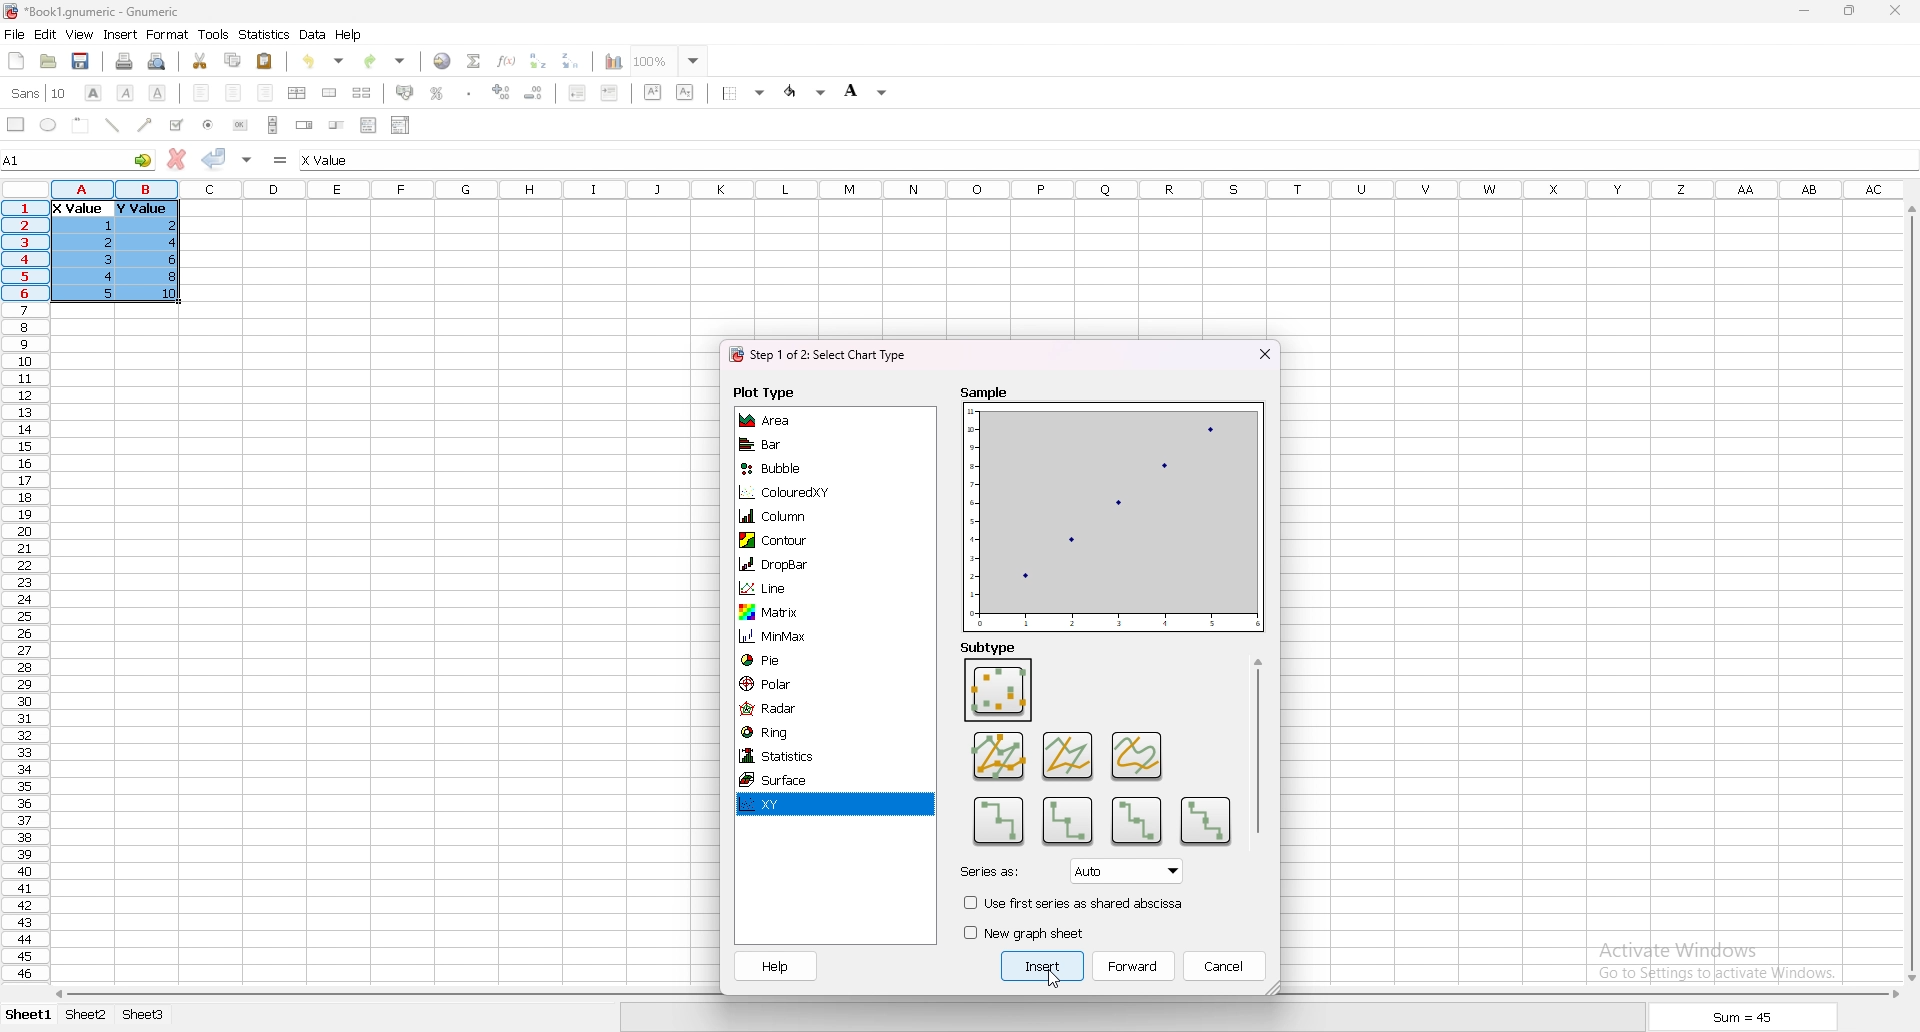 The height and width of the screenshot is (1032, 1920). I want to click on rectangle, so click(16, 123).